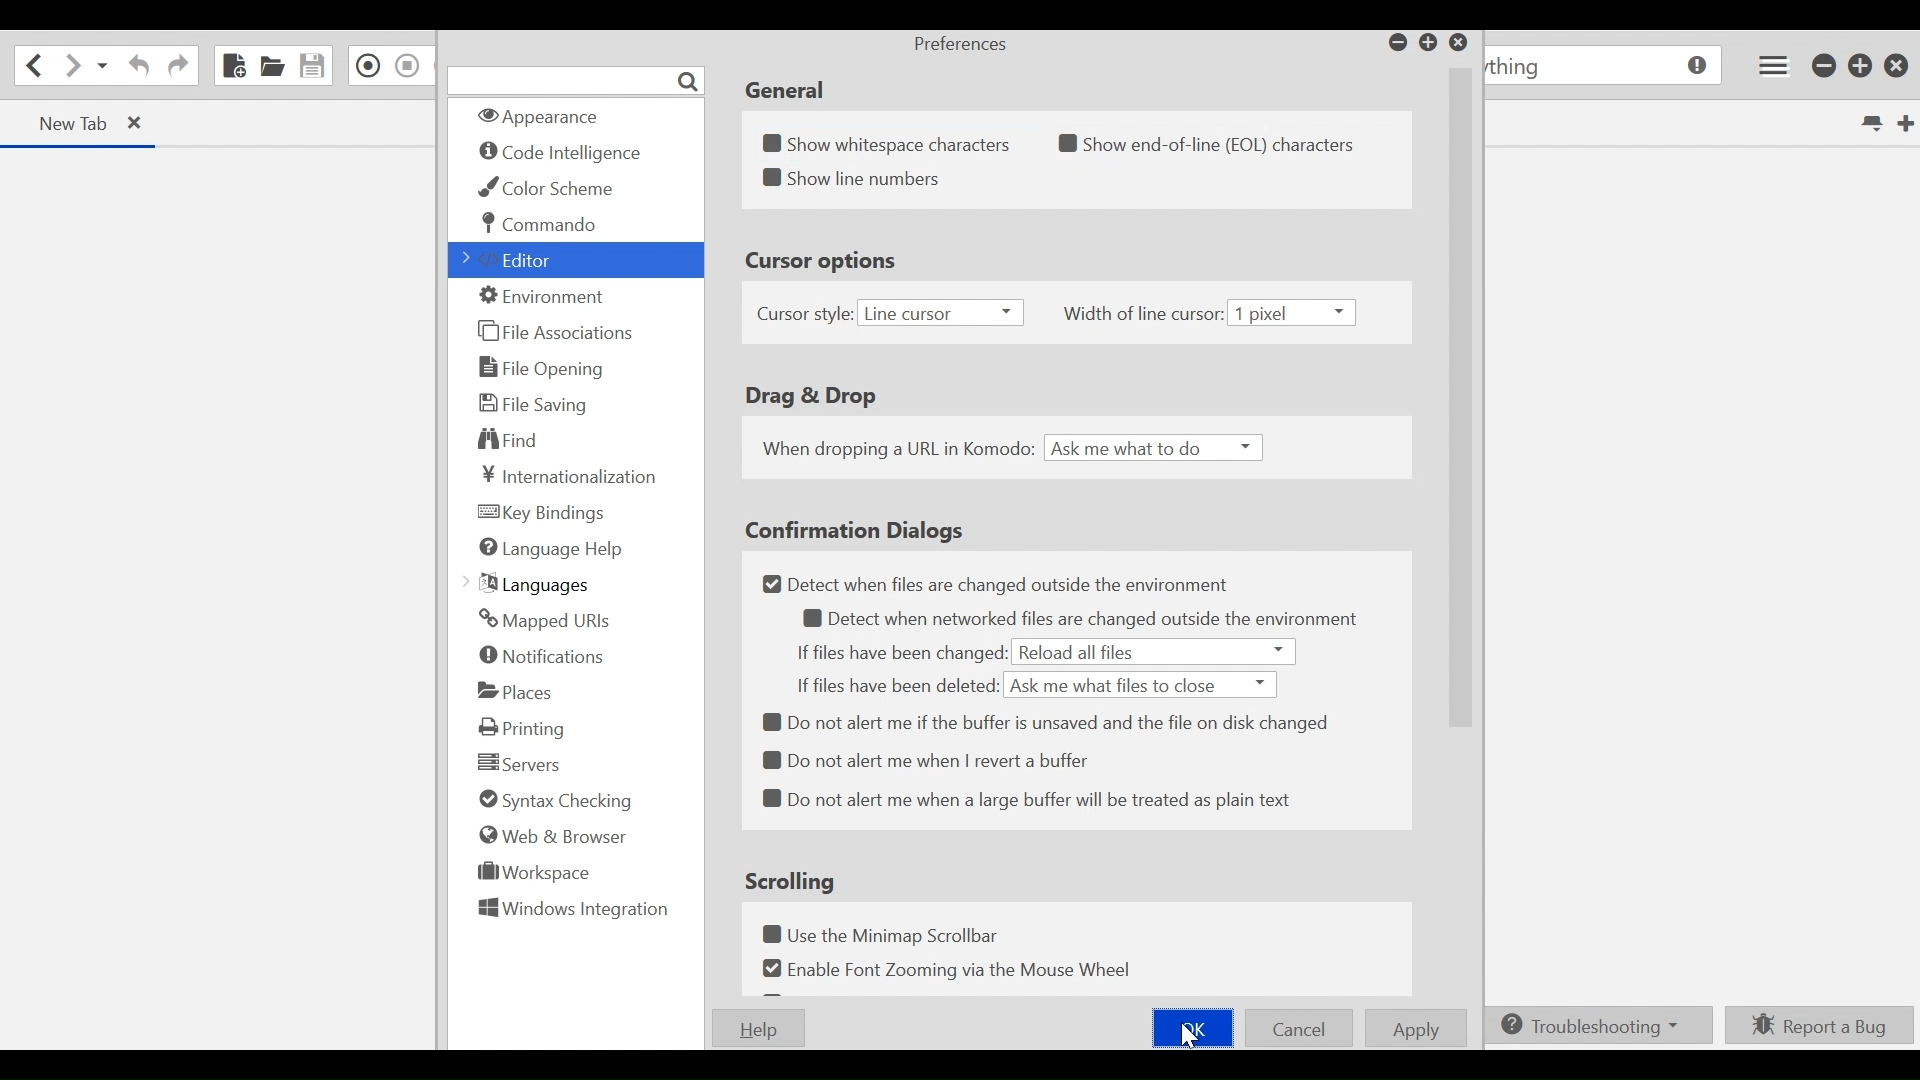  Describe the element at coordinates (1415, 1028) in the screenshot. I see `Apply` at that location.